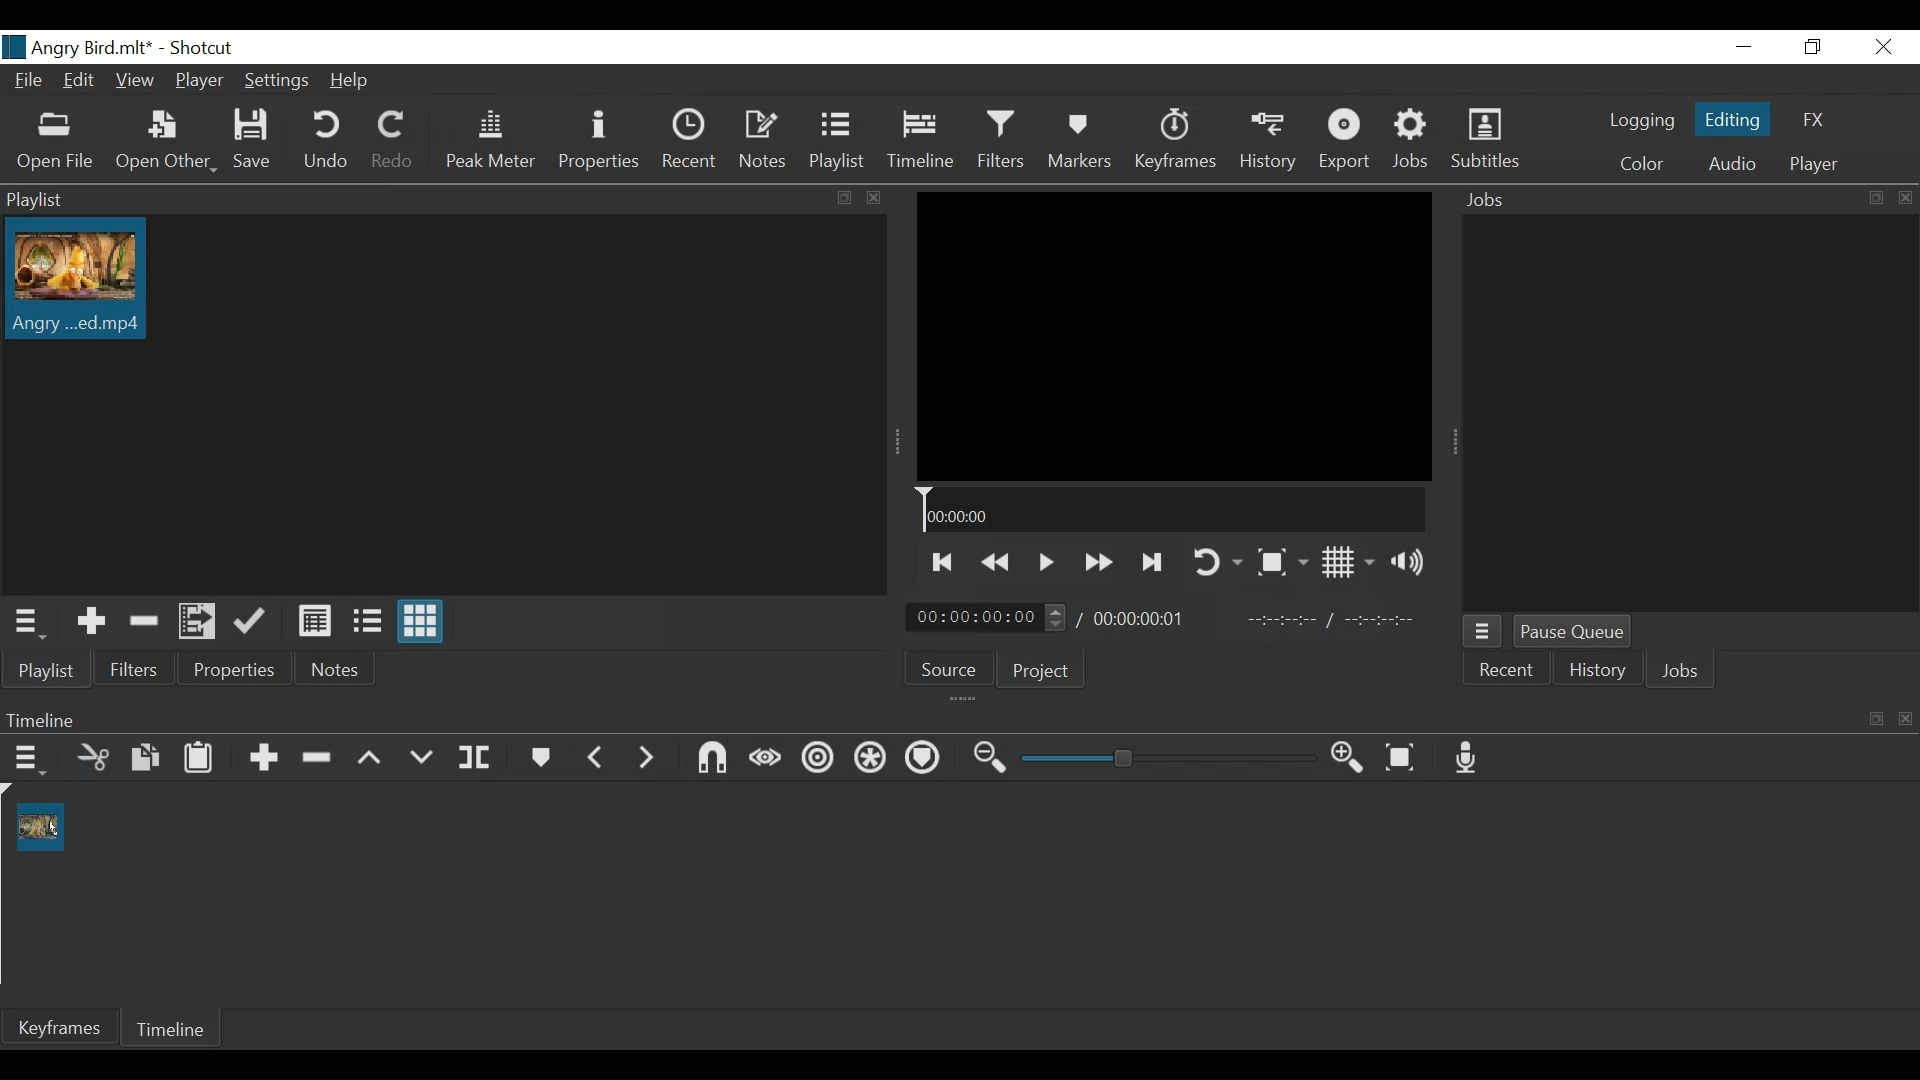  I want to click on Play quickly backward, so click(994, 563).